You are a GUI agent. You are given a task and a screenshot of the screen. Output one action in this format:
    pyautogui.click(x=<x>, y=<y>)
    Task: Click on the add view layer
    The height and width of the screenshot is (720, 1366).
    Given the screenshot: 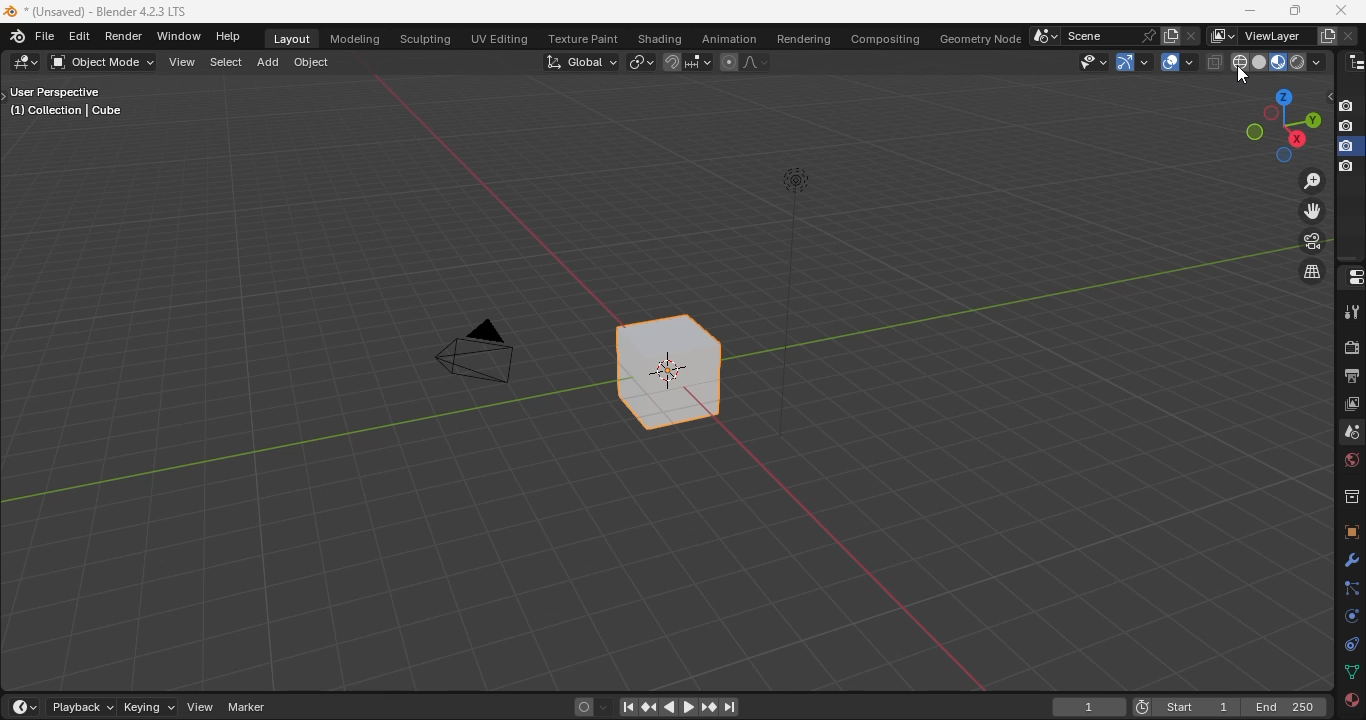 What is the action you would take?
    pyautogui.click(x=1324, y=35)
    